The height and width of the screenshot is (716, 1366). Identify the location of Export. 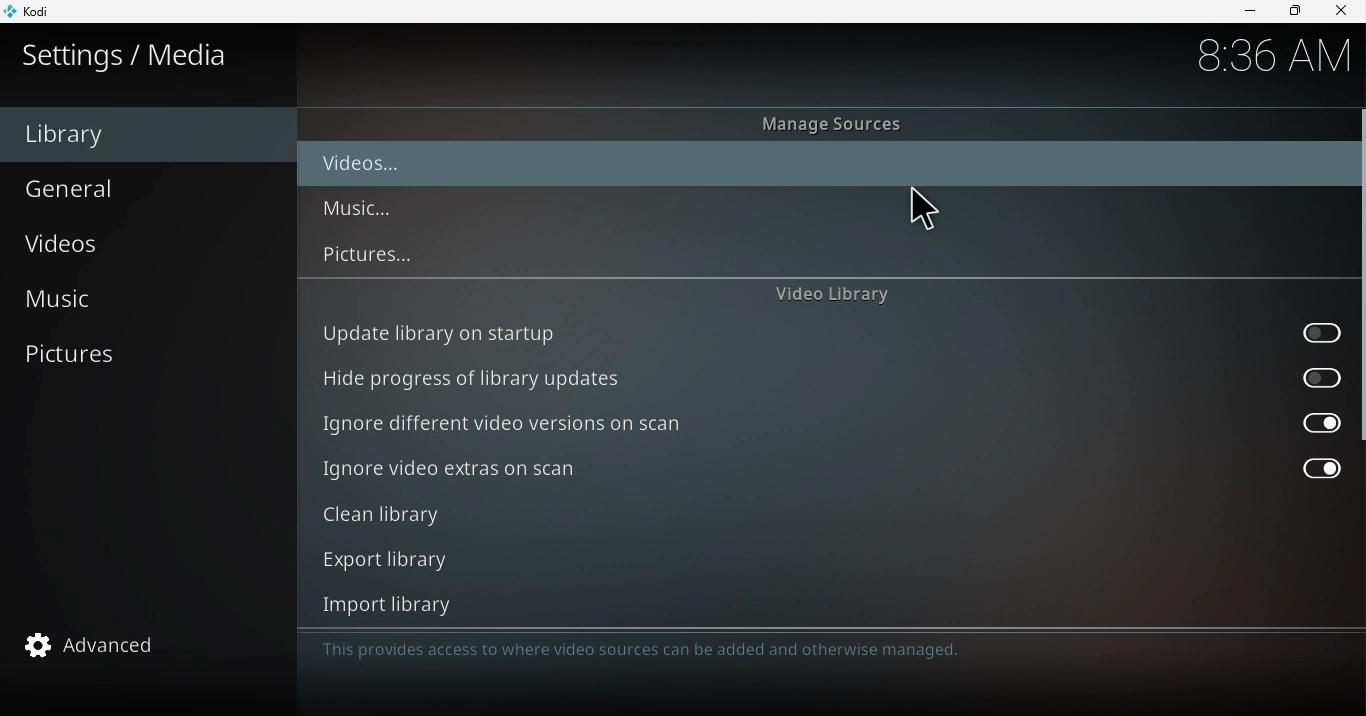
(821, 559).